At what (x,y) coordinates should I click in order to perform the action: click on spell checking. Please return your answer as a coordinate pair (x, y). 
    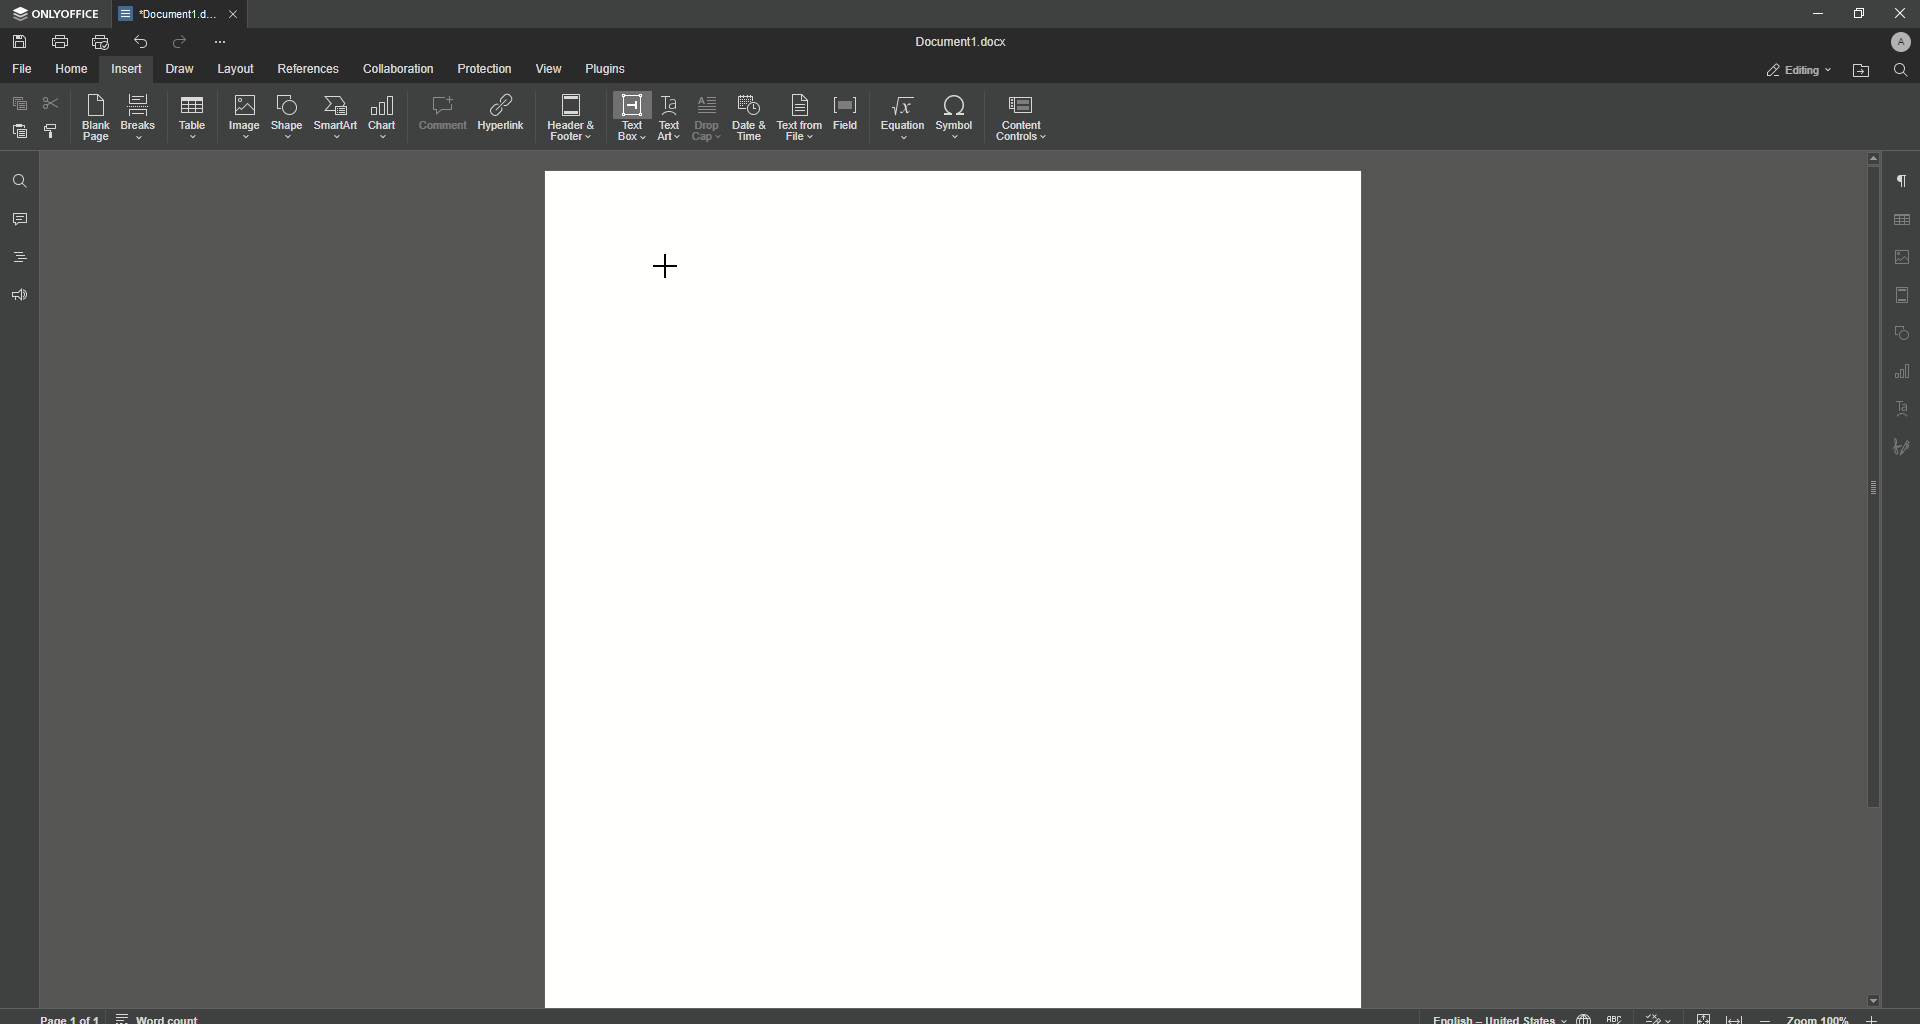
    Looking at the image, I should click on (1616, 1017).